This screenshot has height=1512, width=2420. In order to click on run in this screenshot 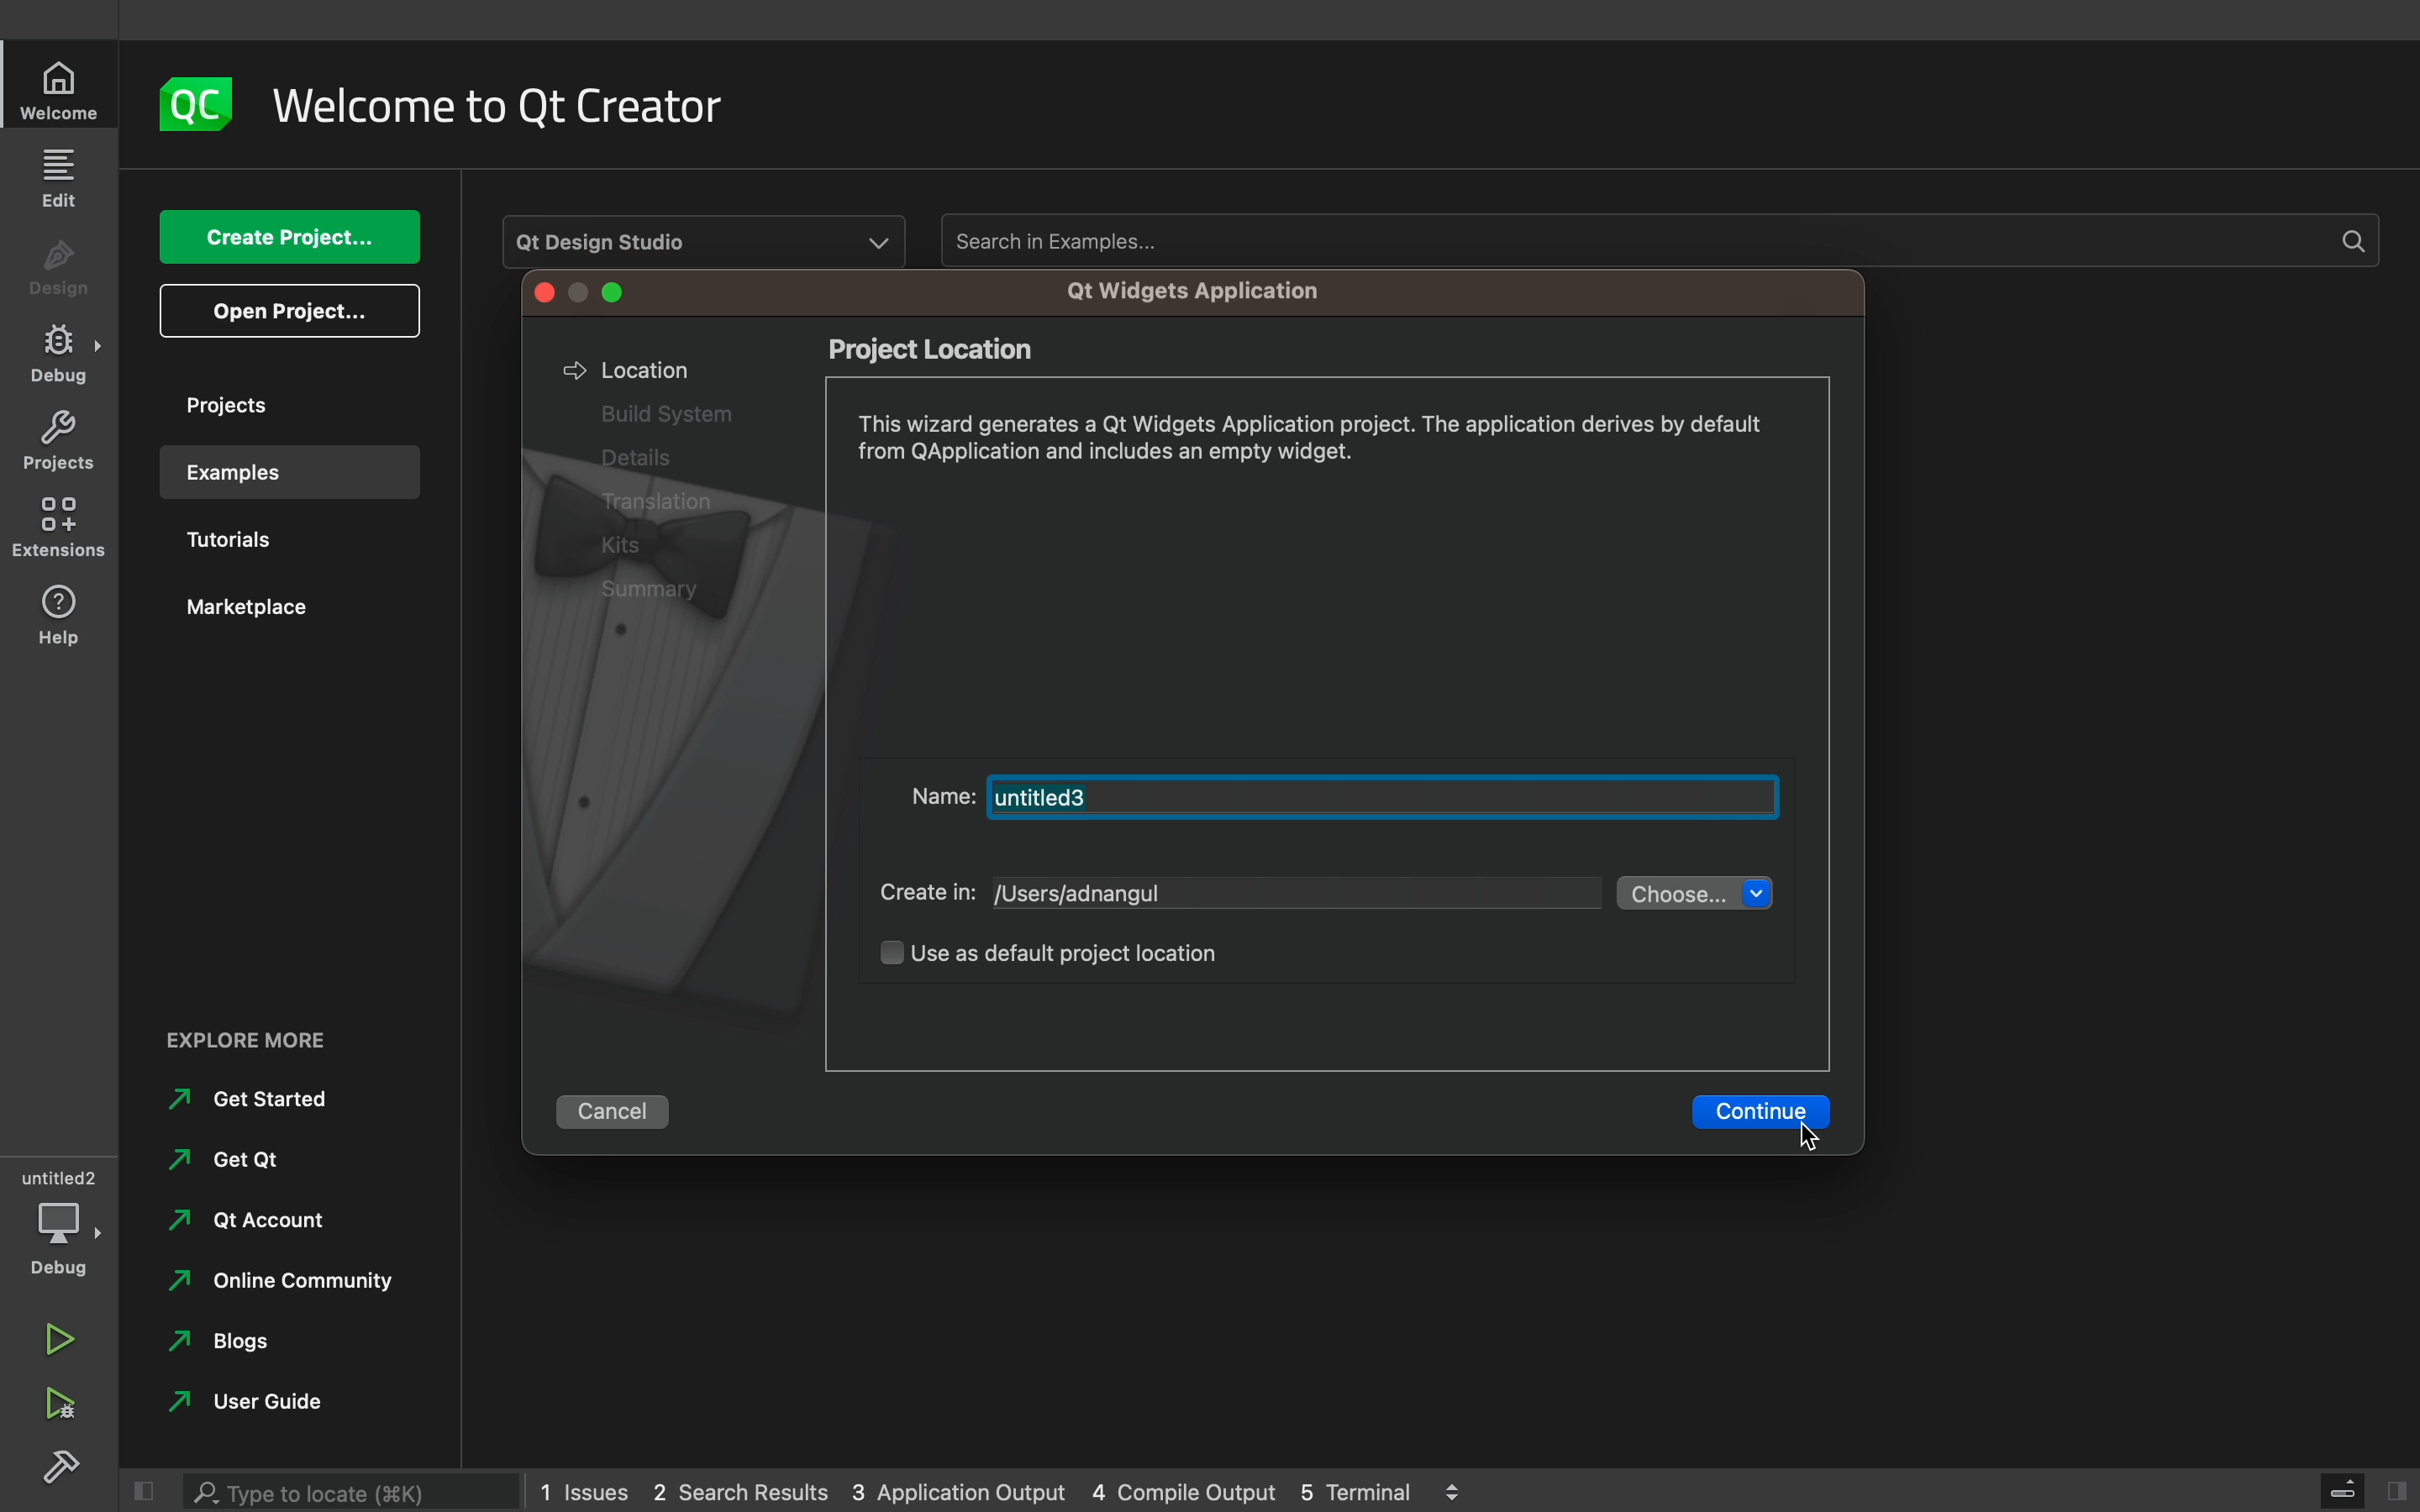, I will do `click(60, 1331)`.